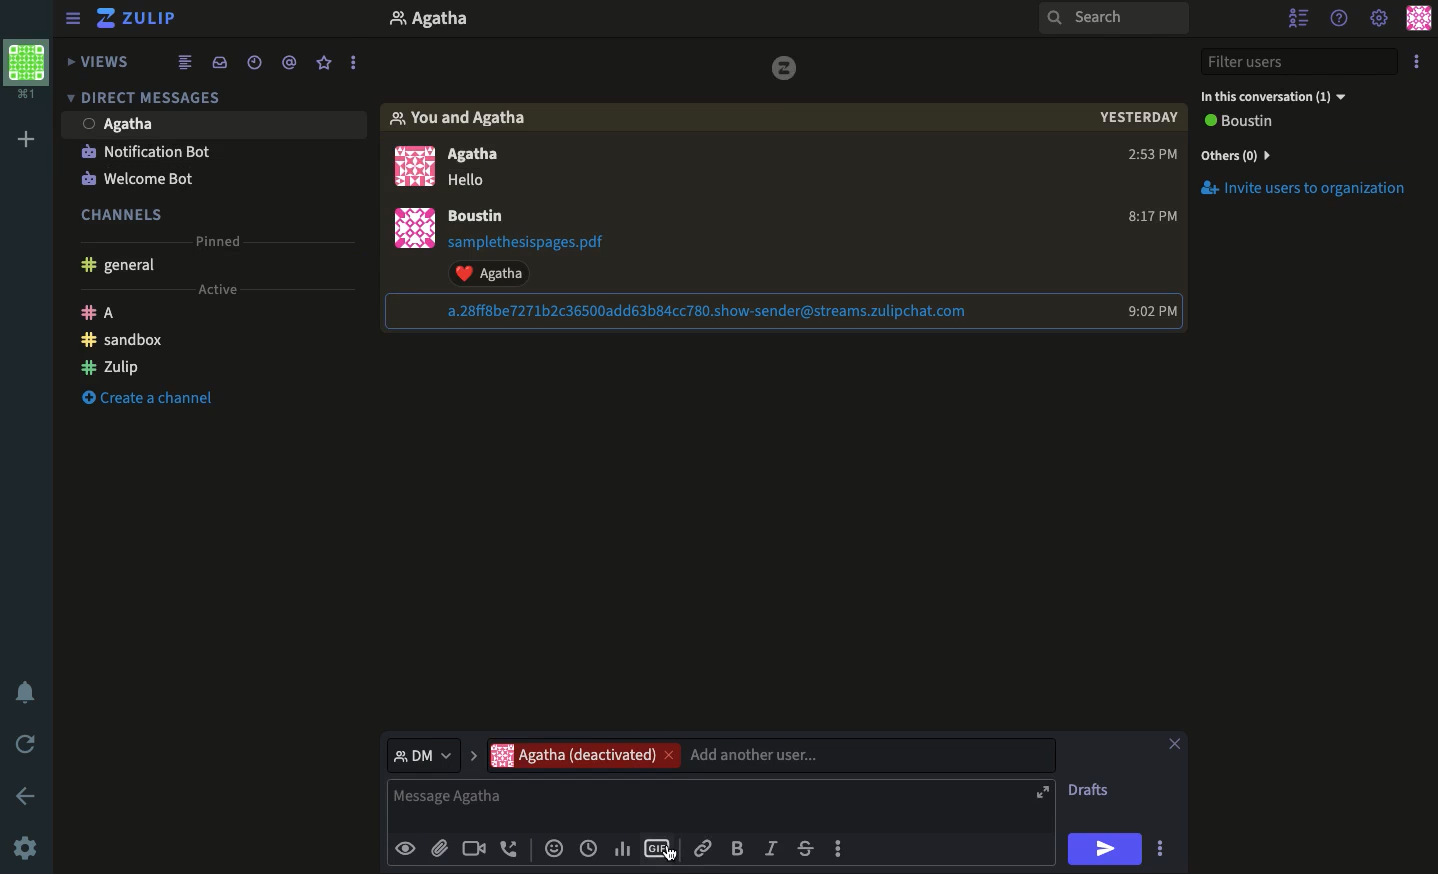  Describe the element at coordinates (474, 847) in the screenshot. I see `Video call` at that location.